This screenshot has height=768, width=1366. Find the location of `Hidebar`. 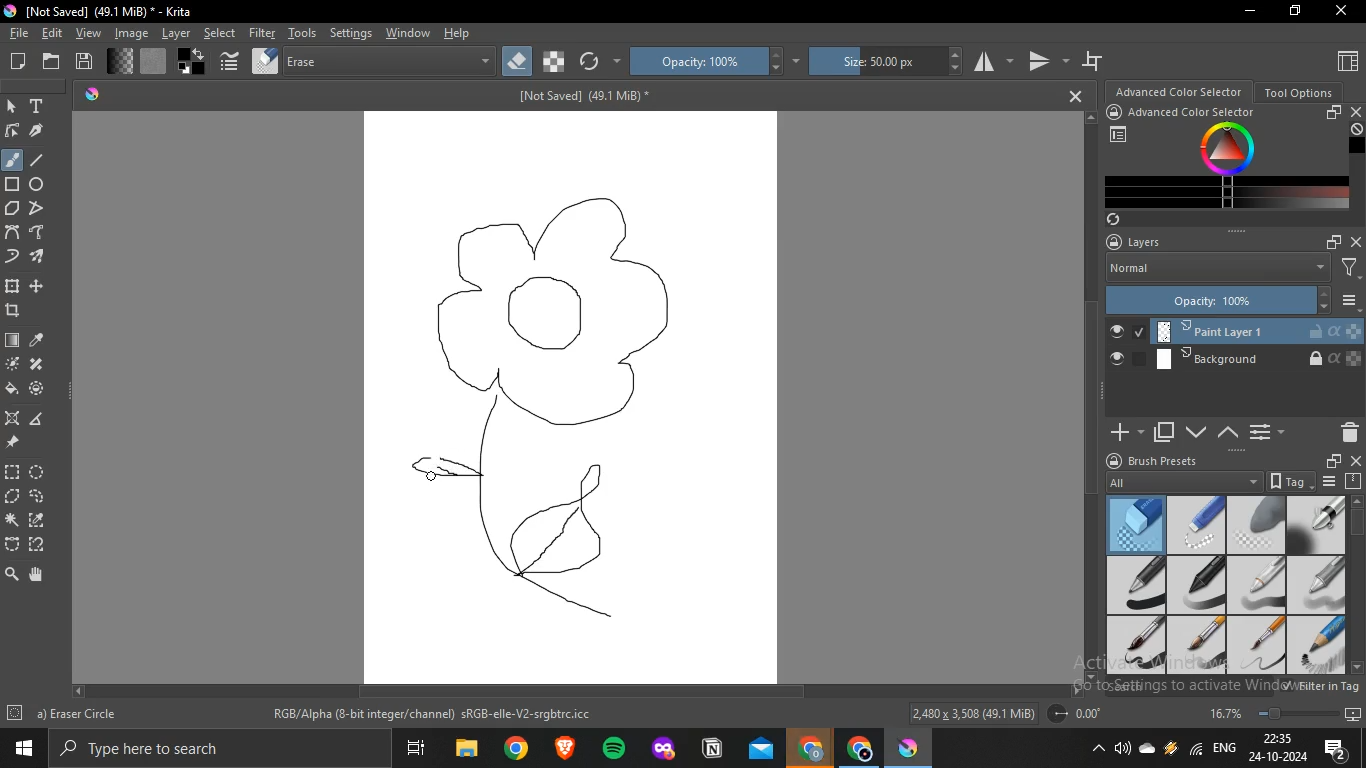

Hidebar is located at coordinates (1096, 748).